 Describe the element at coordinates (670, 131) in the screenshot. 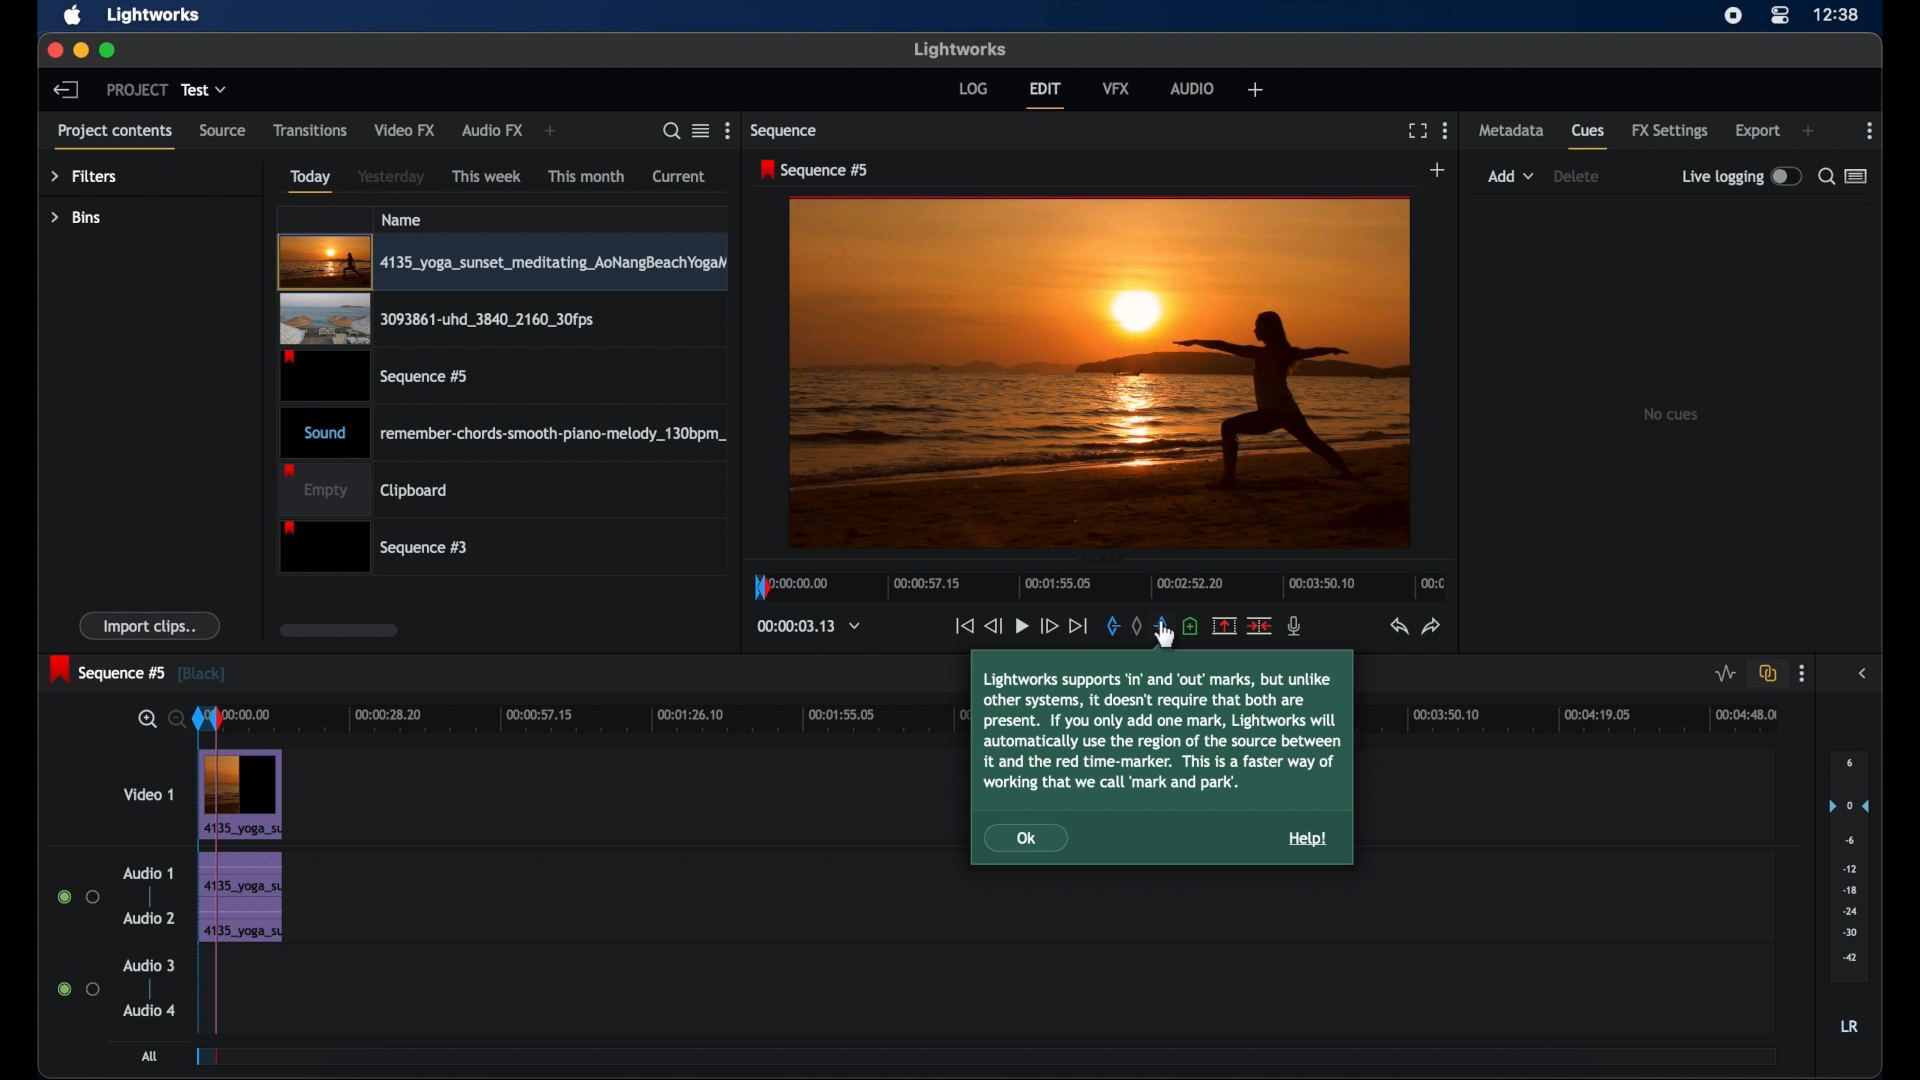

I see `search` at that location.